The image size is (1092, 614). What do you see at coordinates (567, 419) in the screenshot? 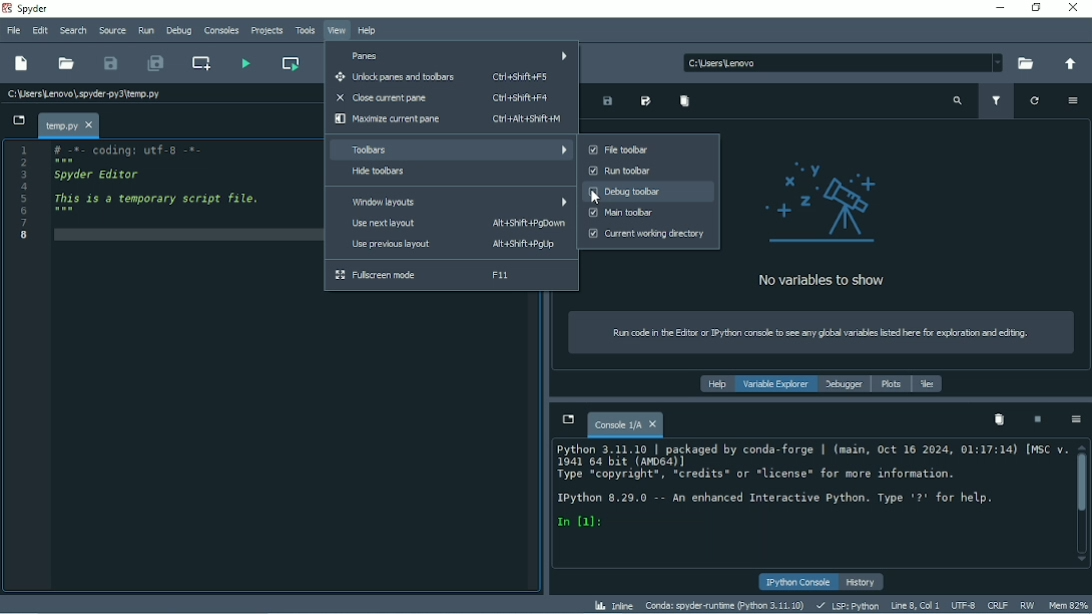
I see `Browse tabs` at bounding box center [567, 419].